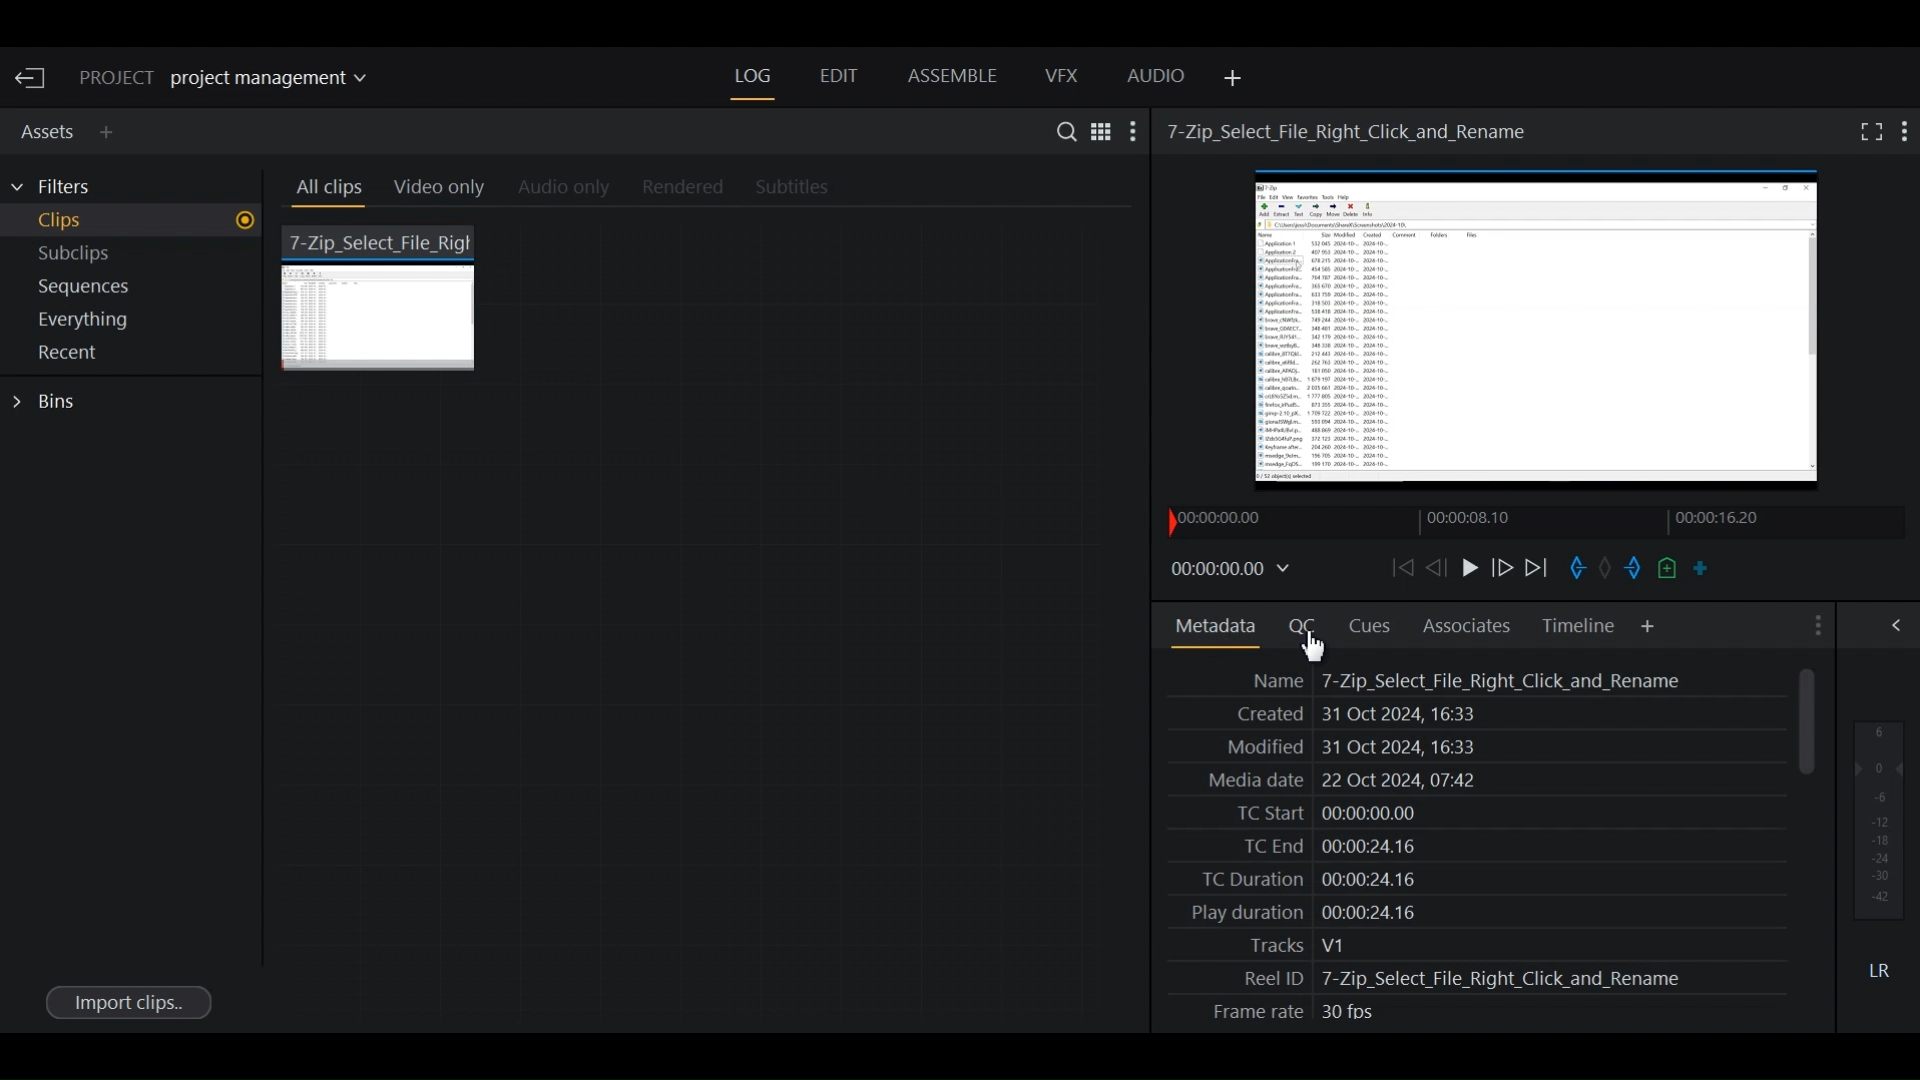 Image resolution: width=1920 pixels, height=1080 pixels. I want to click on Show settings menu, so click(1815, 626).